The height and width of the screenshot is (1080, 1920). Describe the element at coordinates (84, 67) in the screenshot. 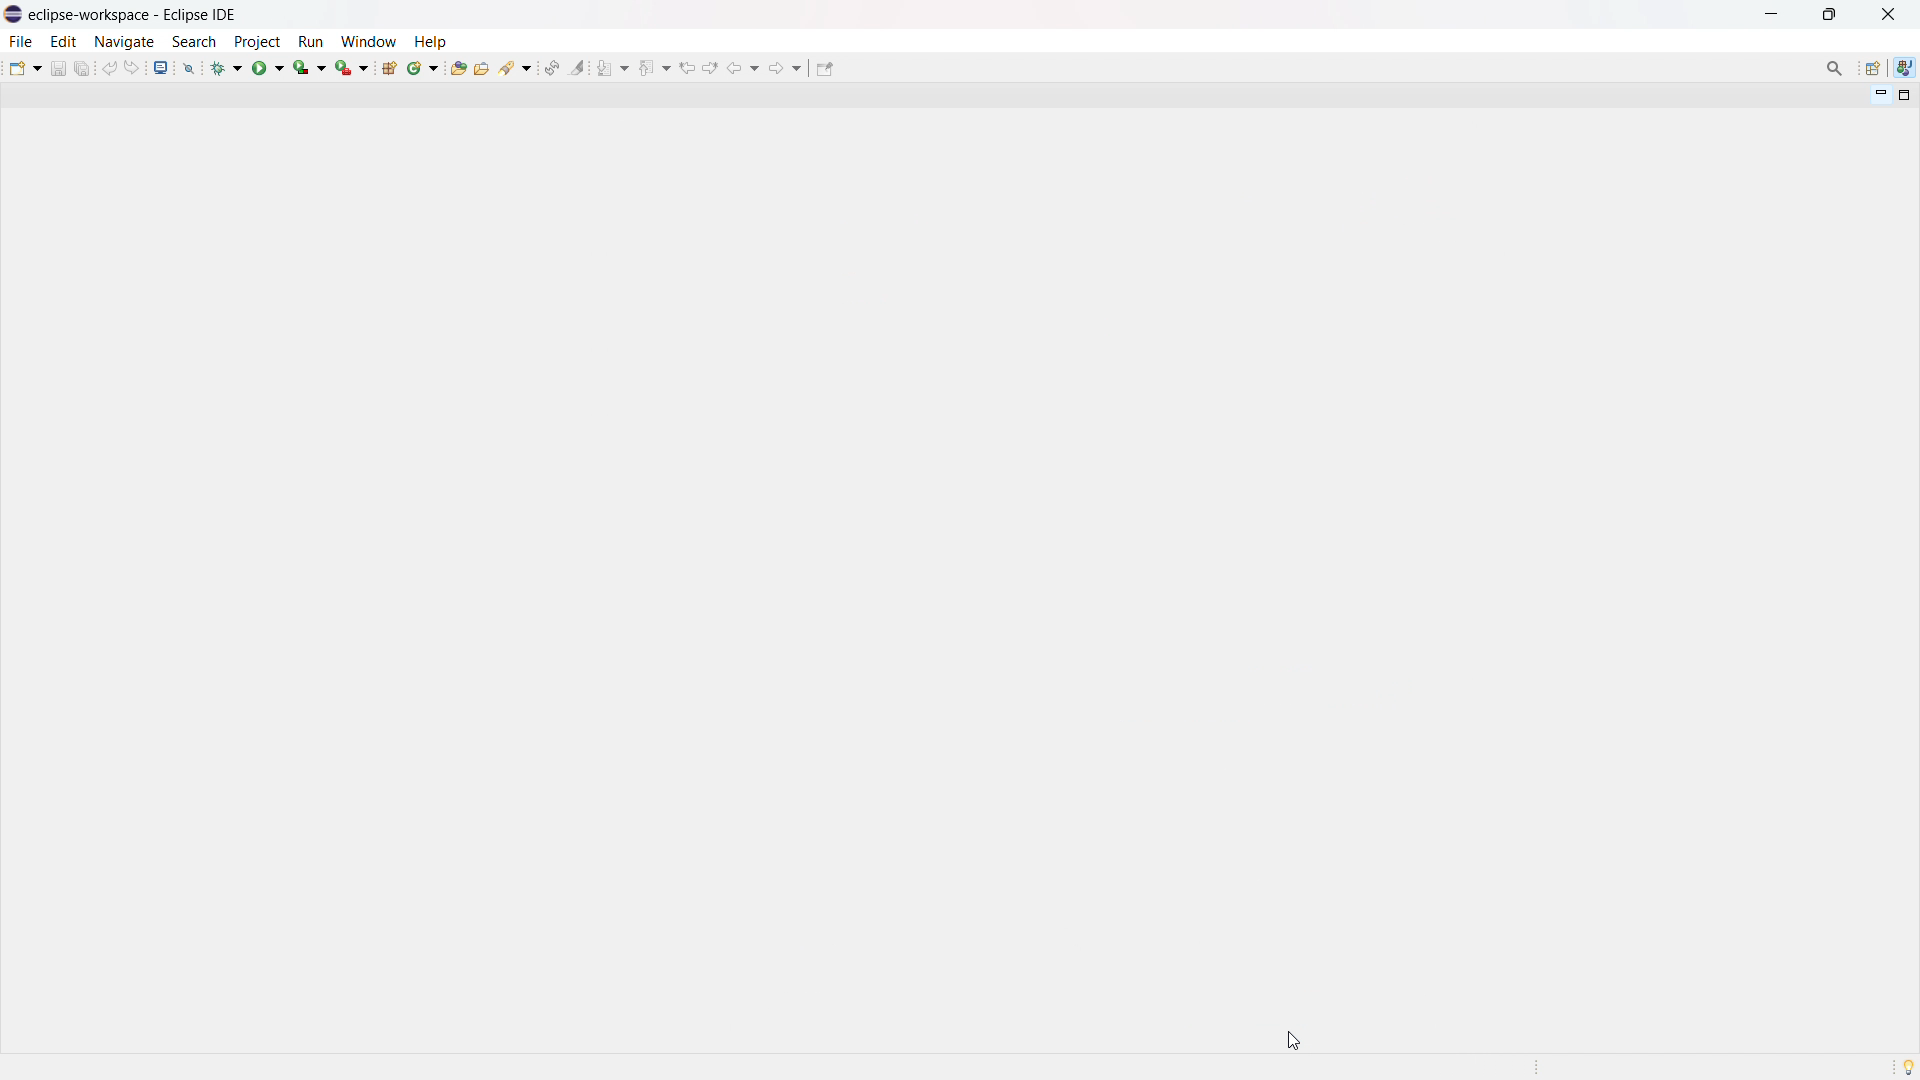

I see `save all` at that location.